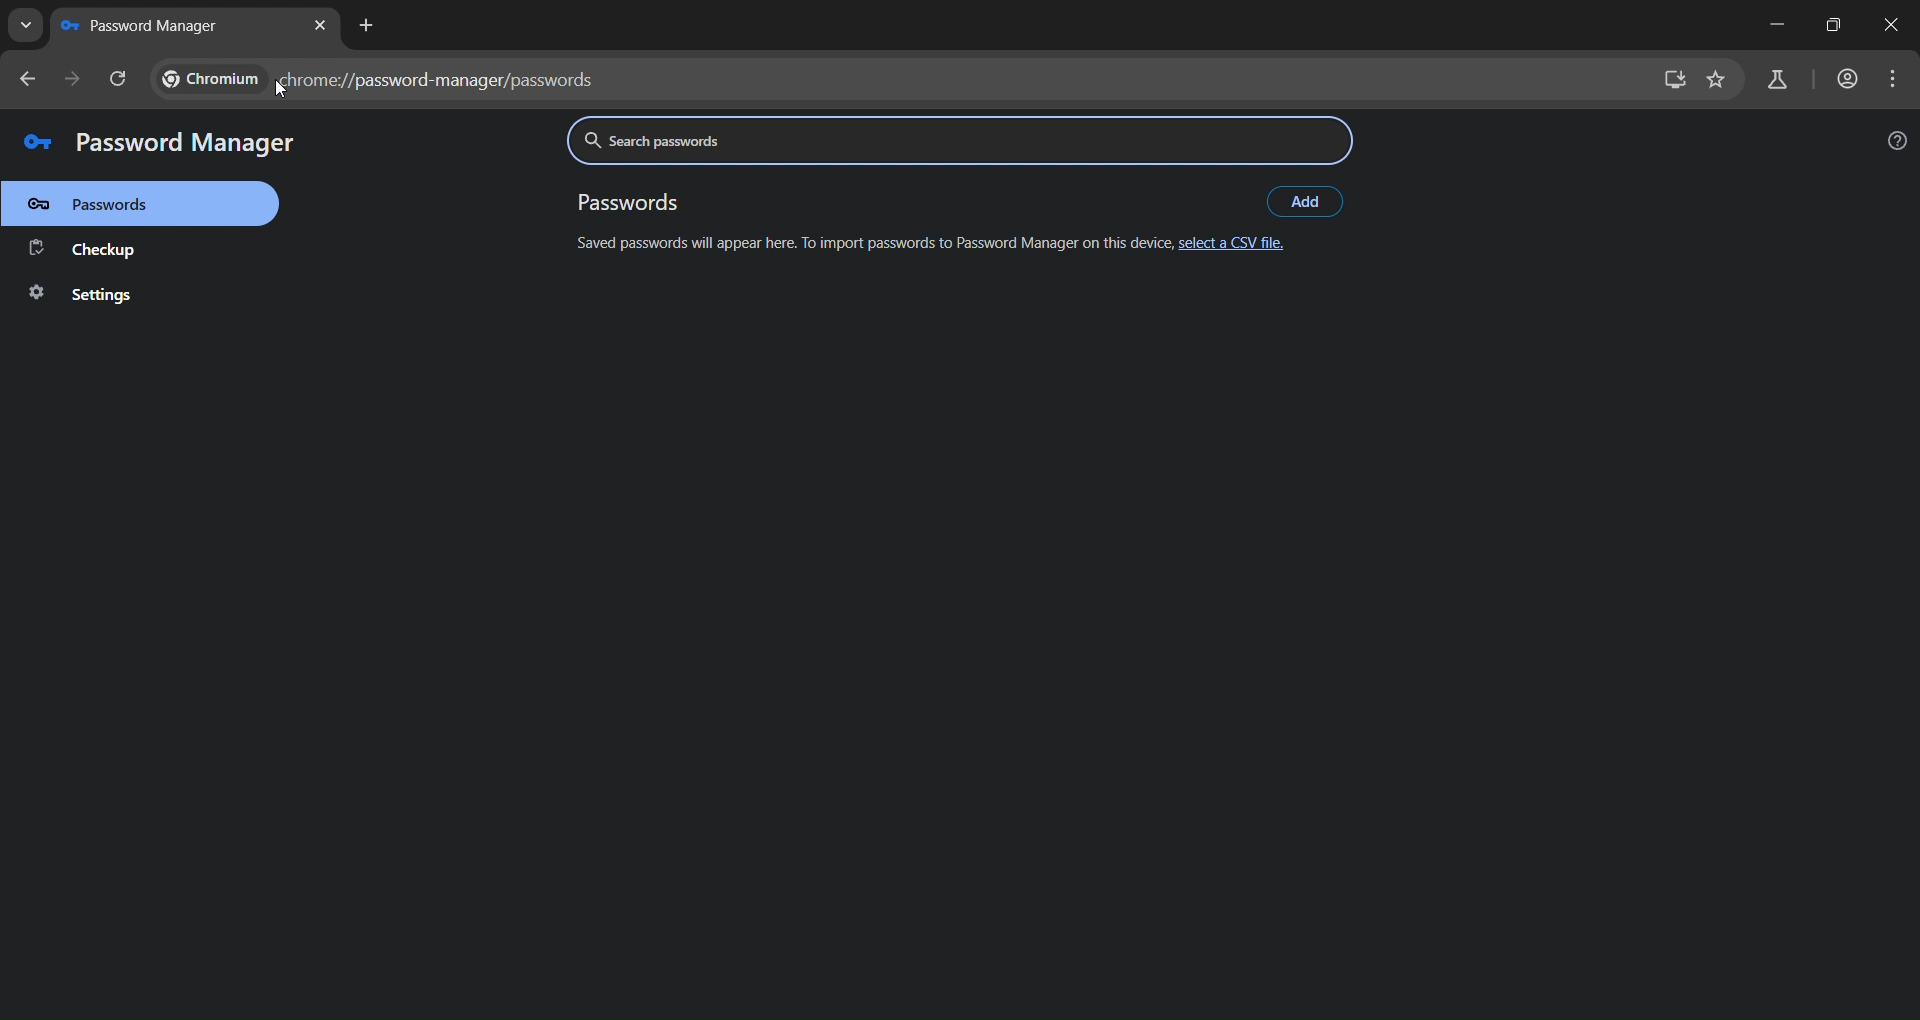  I want to click on go forward one page, so click(75, 78).